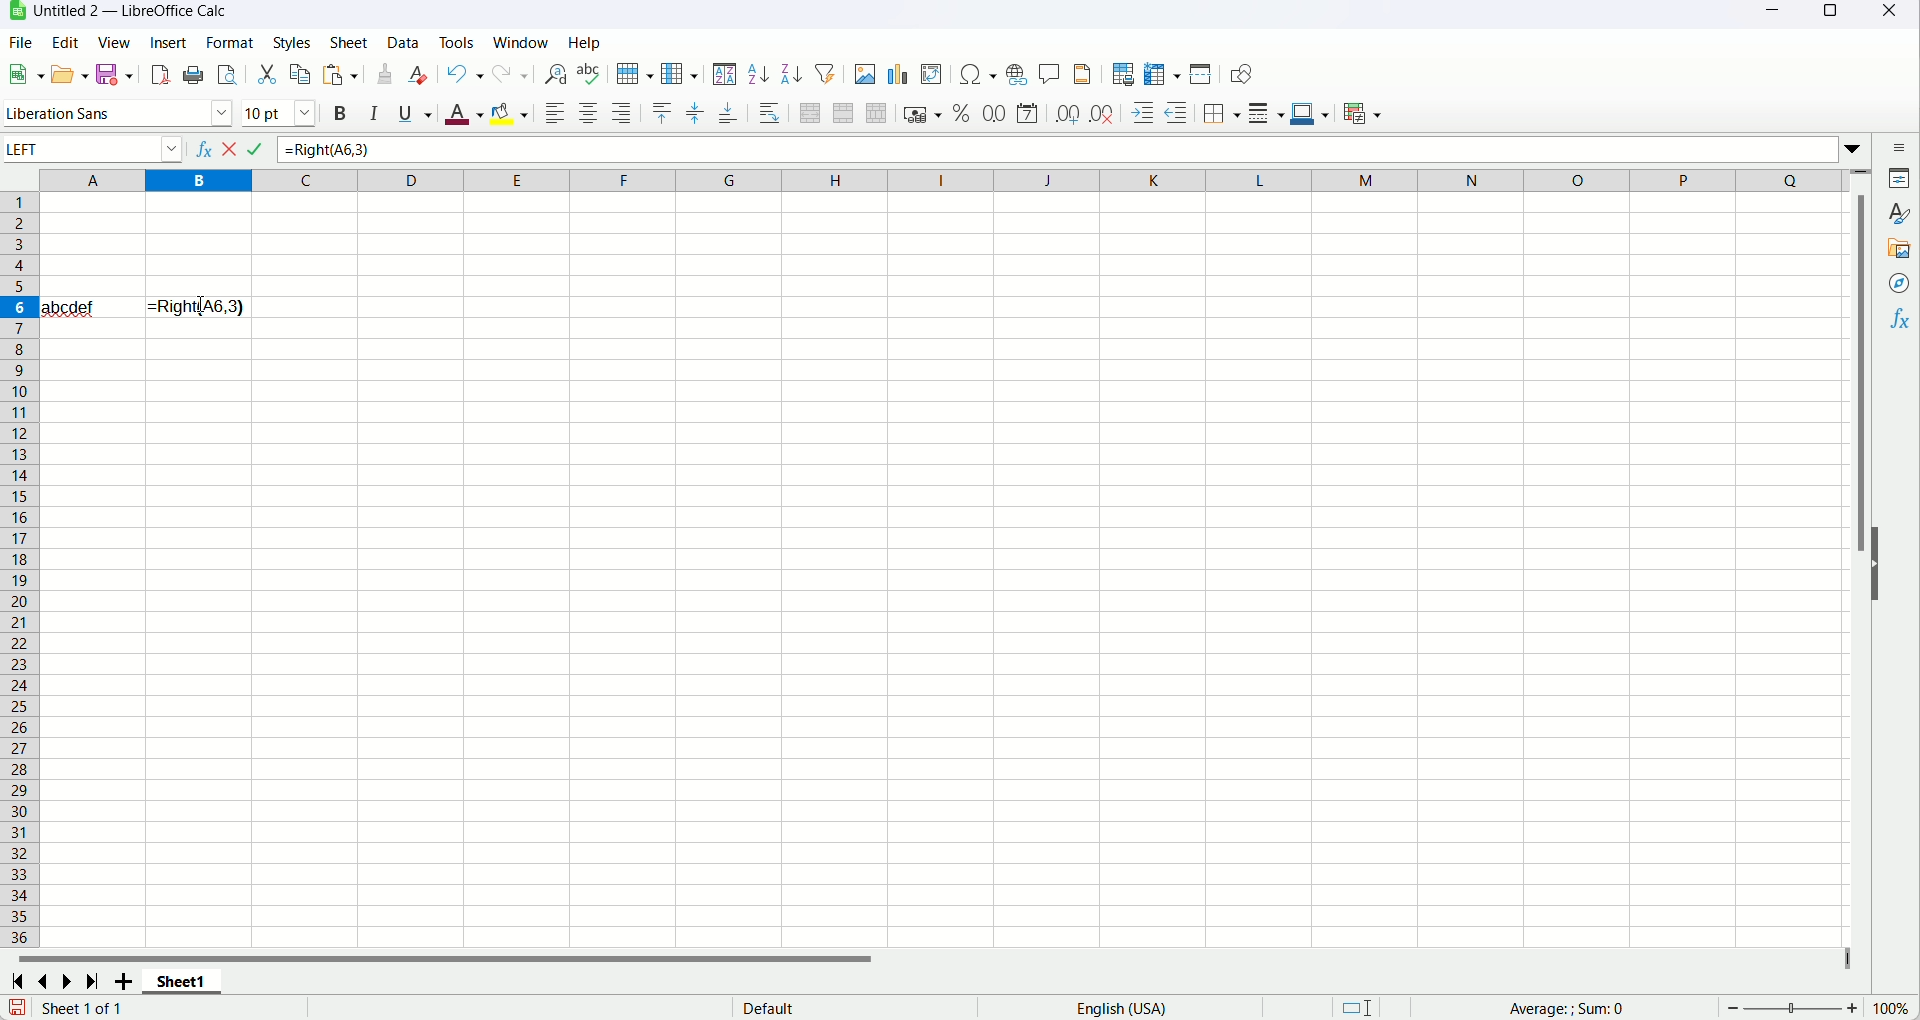  Describe the element at coordinates (1890, 1008) in the screenshot. I see `100%` at that location.